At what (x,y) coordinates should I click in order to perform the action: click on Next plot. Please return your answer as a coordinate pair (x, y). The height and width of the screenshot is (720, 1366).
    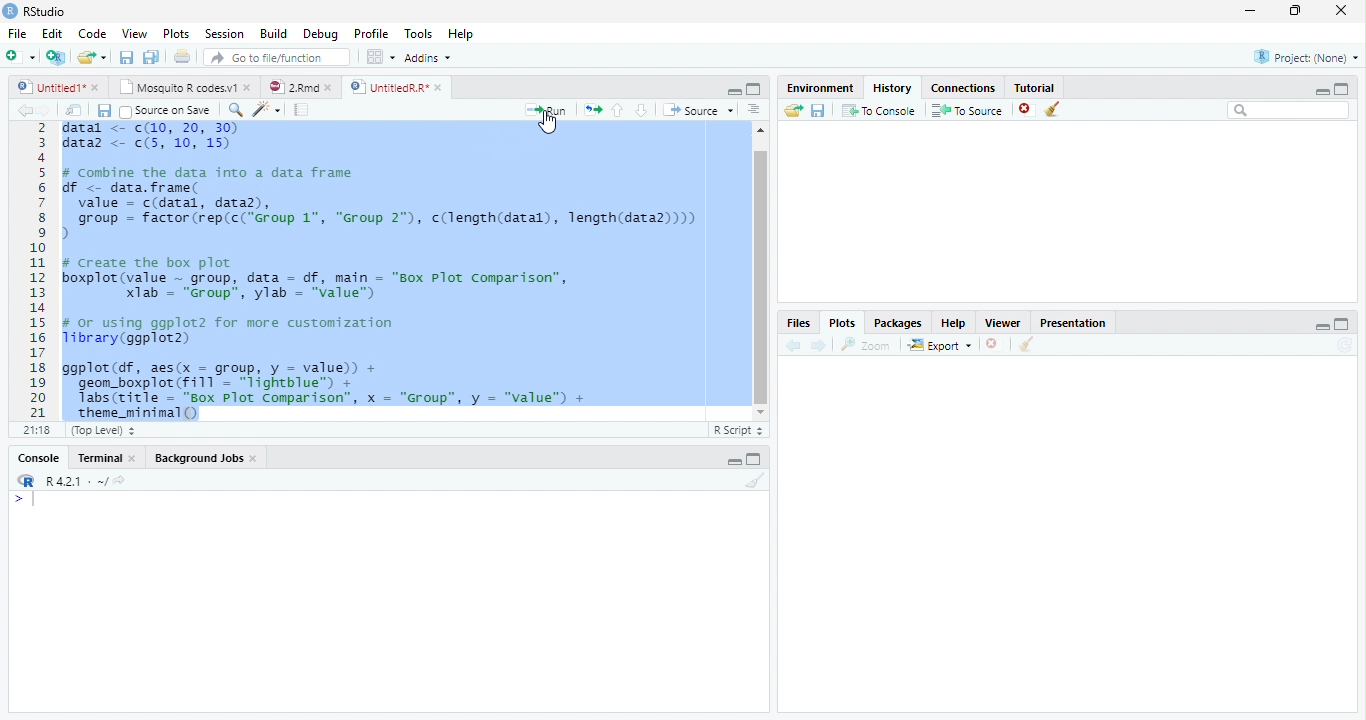
    Looking at the image, I should click on (819, 345).